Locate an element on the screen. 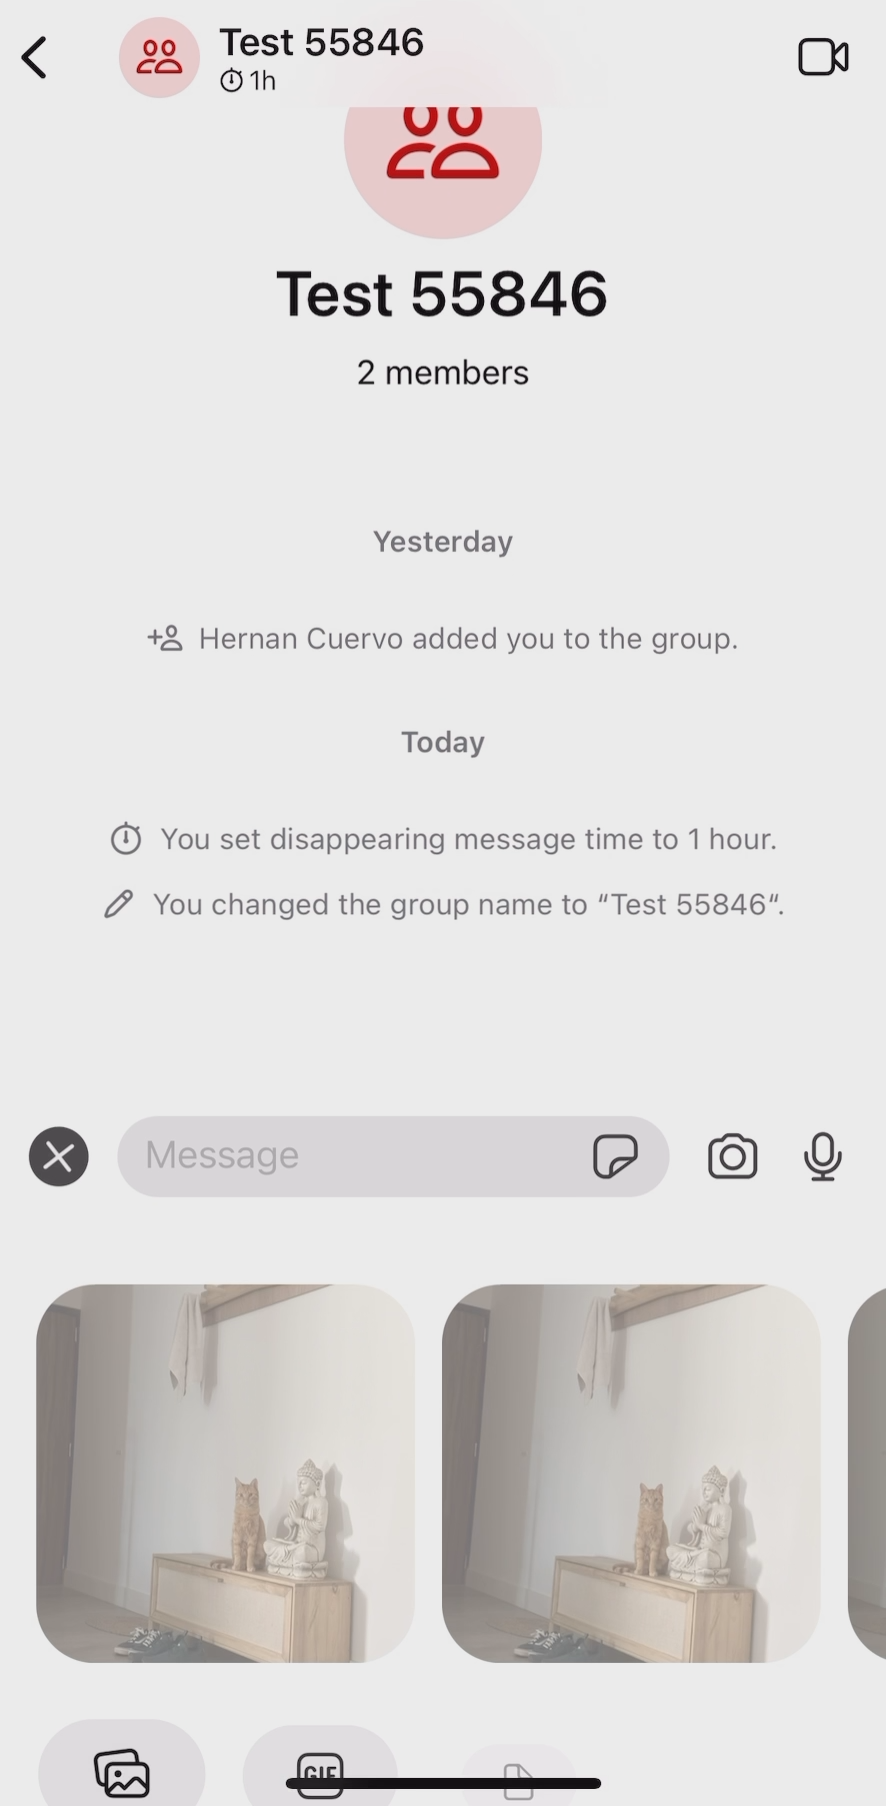 The height and width of the screenshot is (1806, 886). 2 members is located at coordinates (446, 387).